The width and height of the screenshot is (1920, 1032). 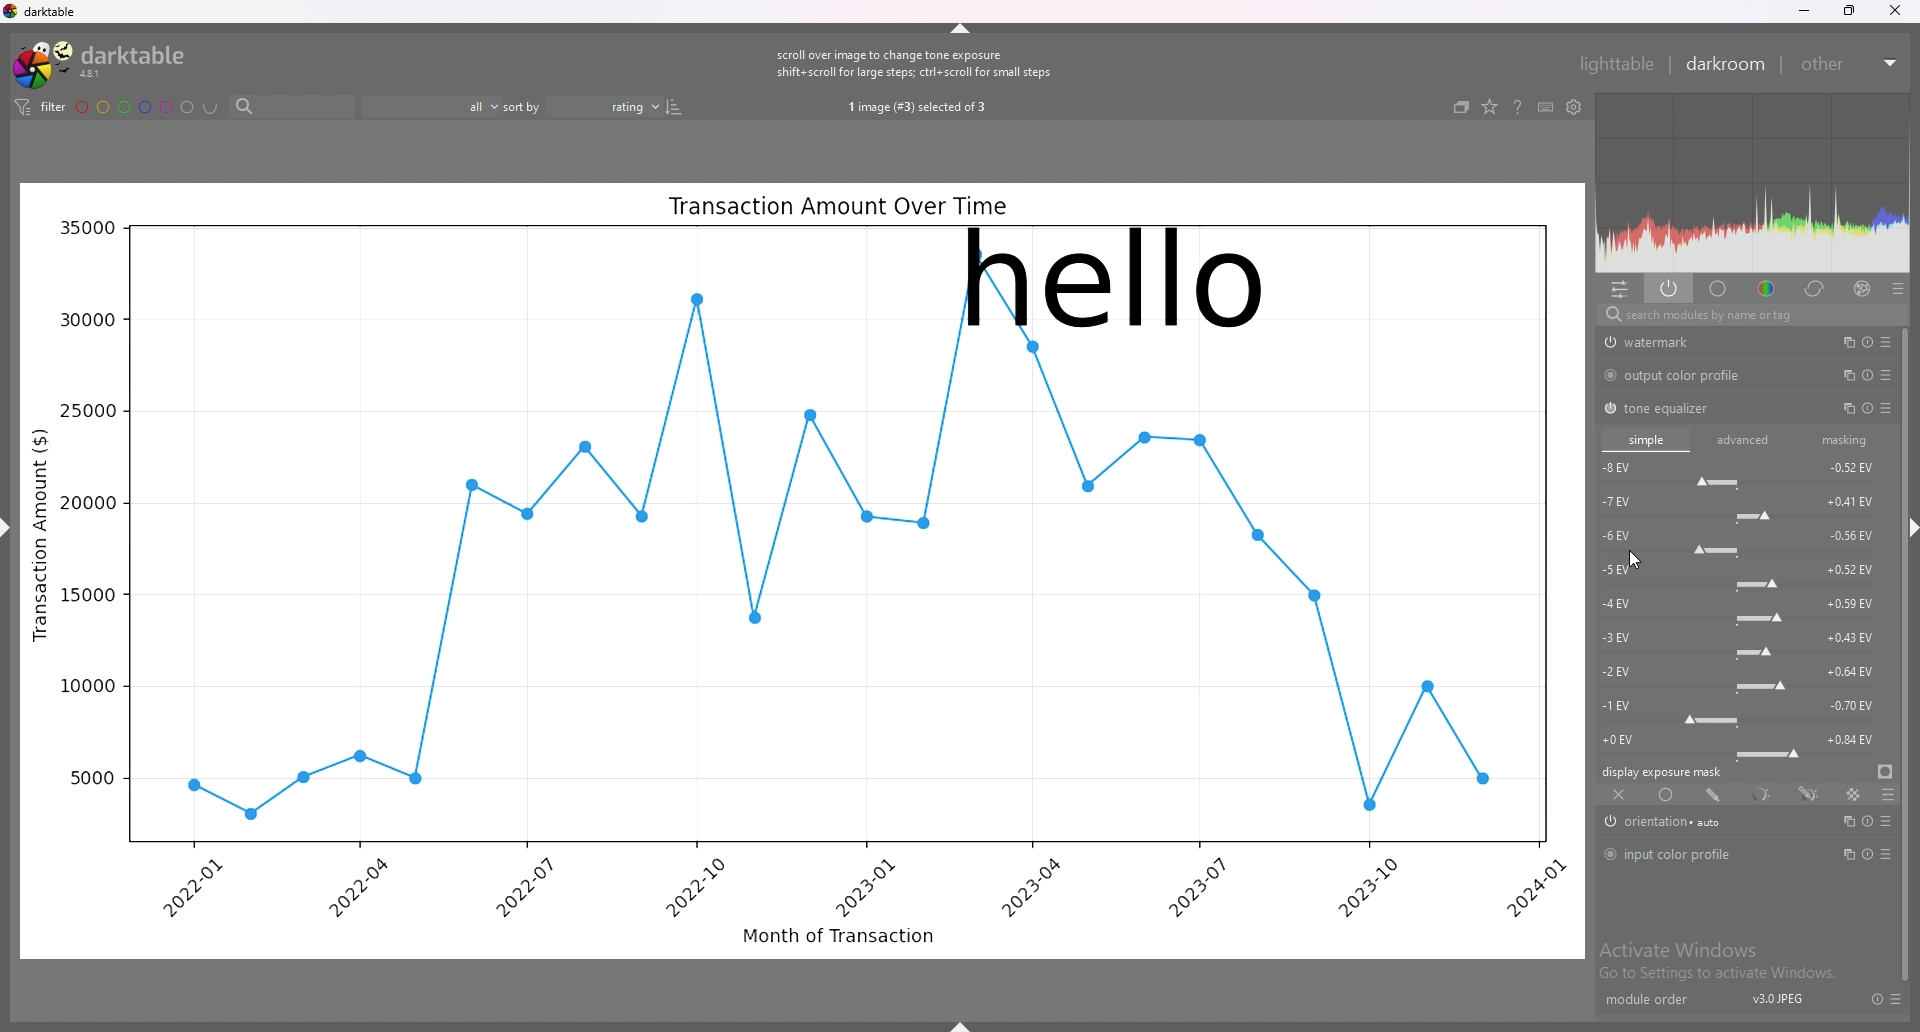 I want to click on 2022-07, so click(x=521, y=886).